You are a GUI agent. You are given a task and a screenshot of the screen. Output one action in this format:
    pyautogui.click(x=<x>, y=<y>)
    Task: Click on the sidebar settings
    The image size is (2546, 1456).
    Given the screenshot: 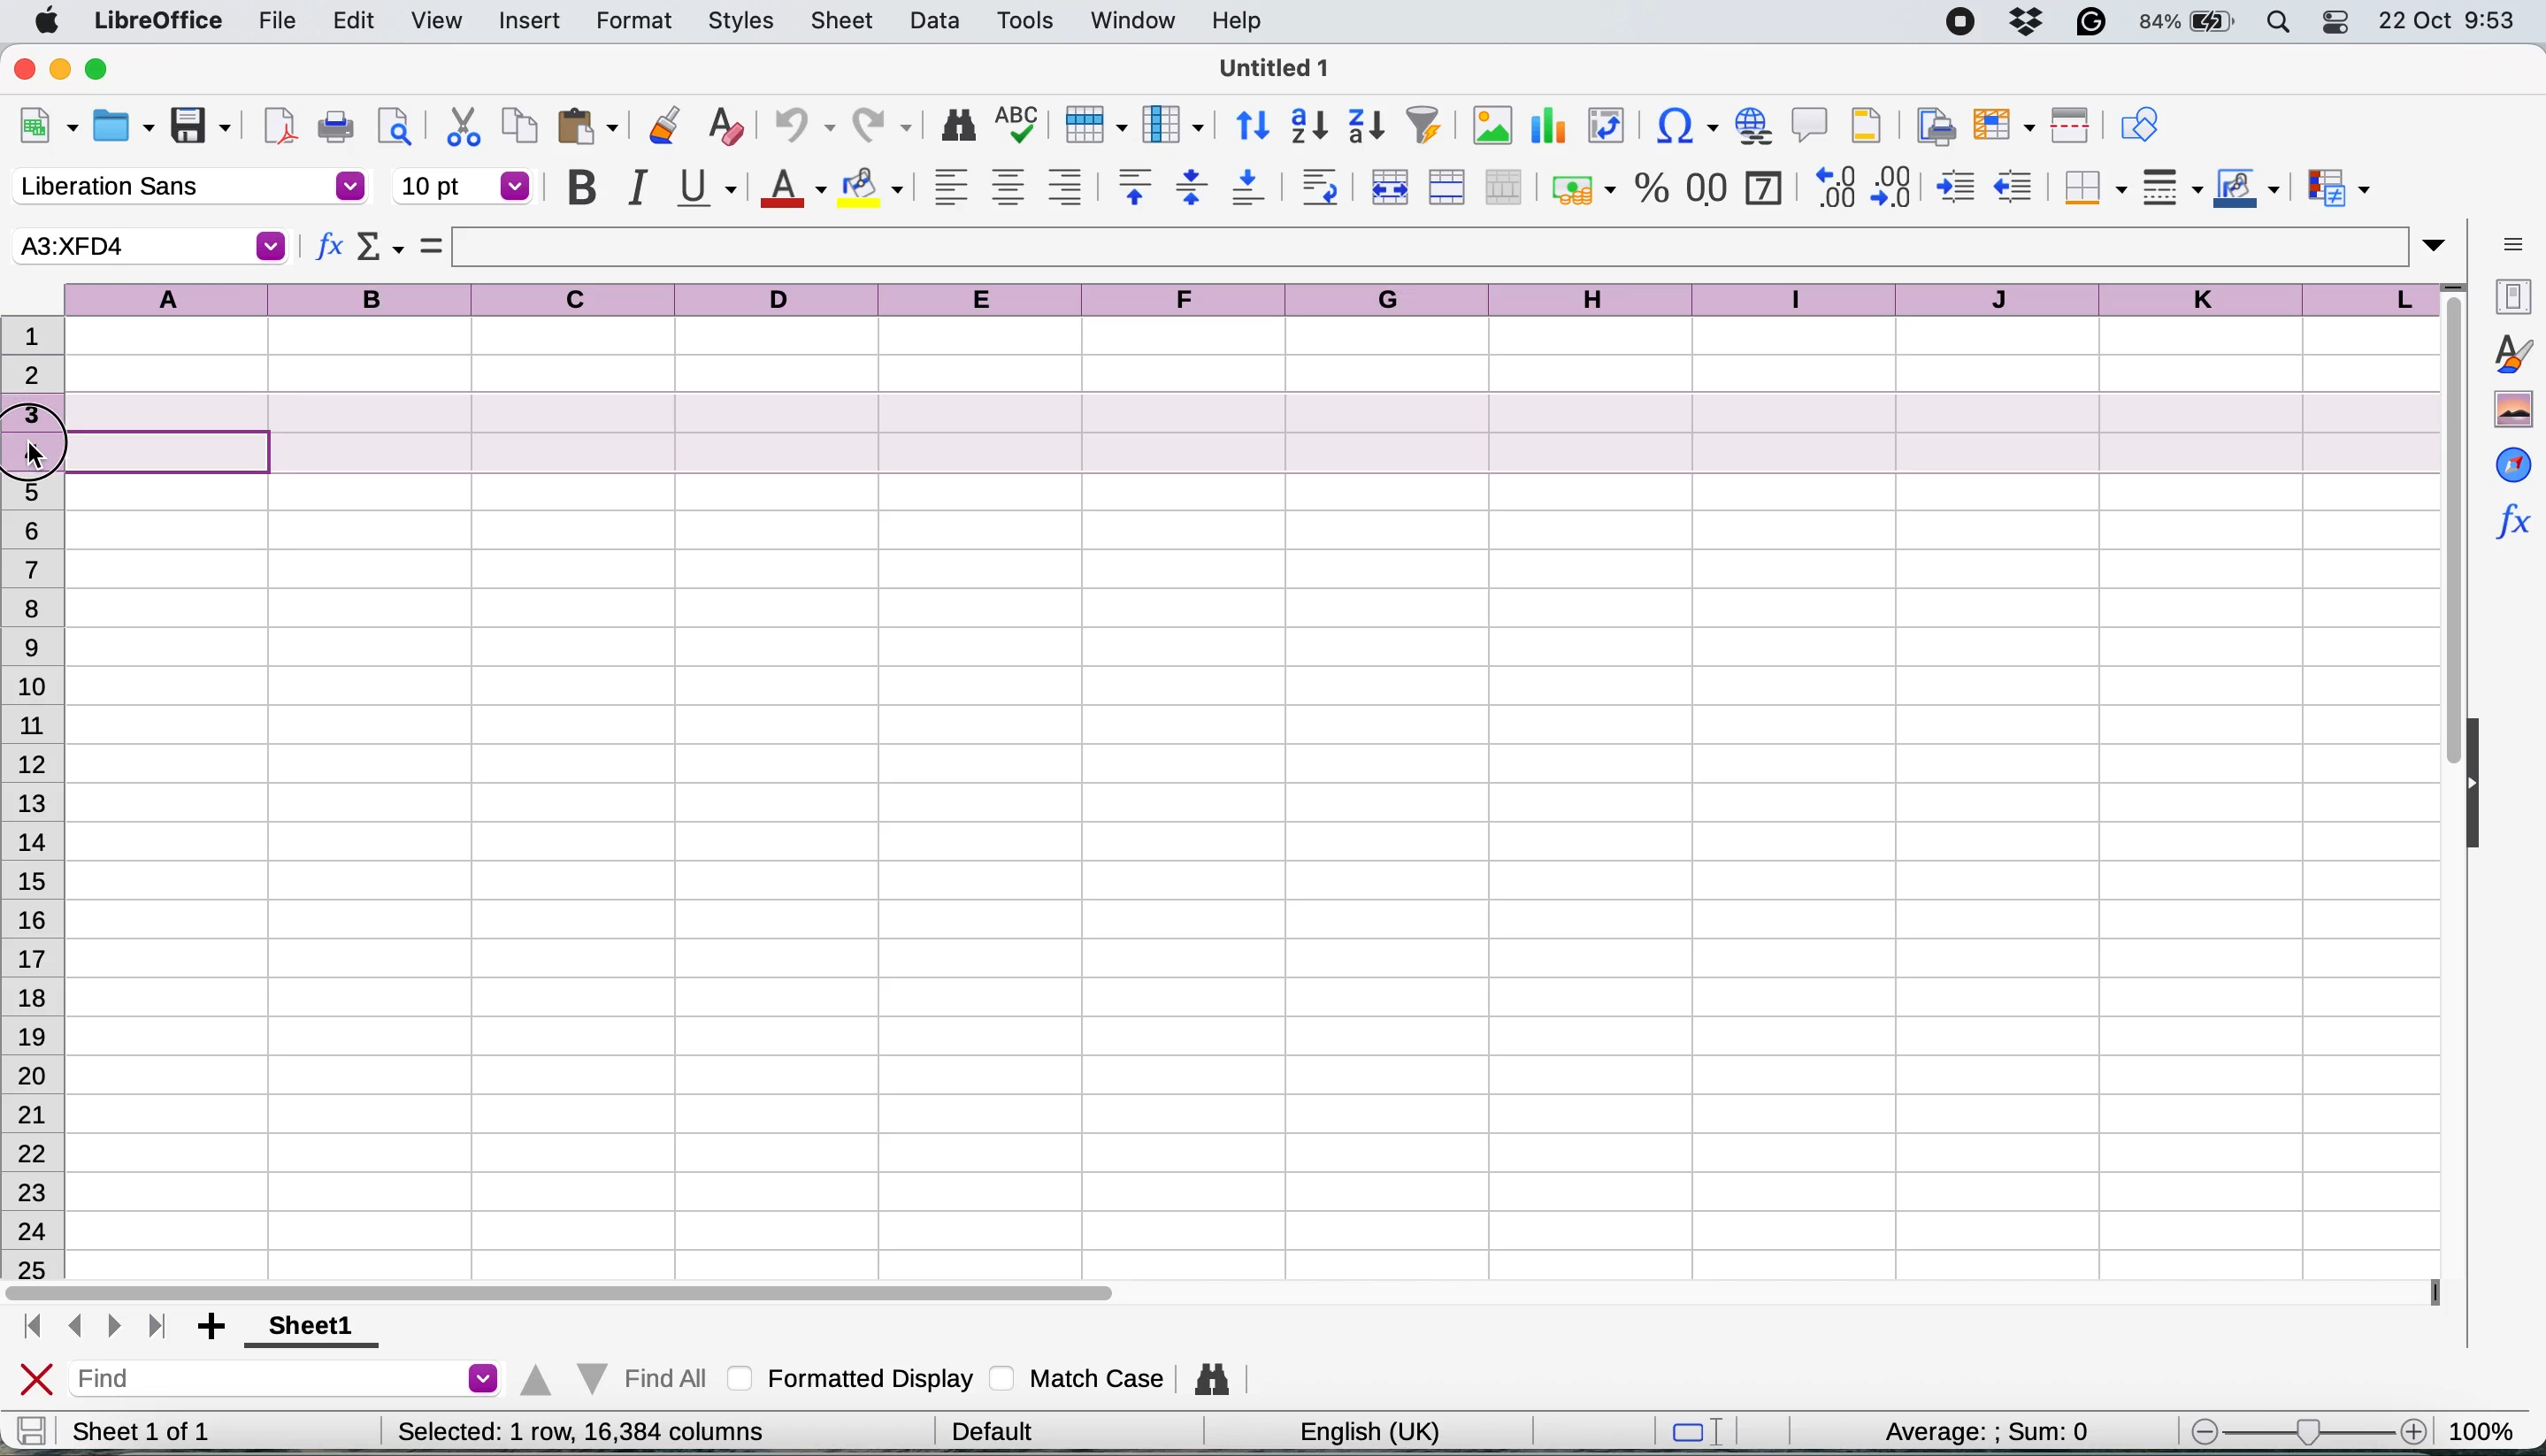 What is the action you would take?
    pyautogui.click(x=2513, y=242)
    